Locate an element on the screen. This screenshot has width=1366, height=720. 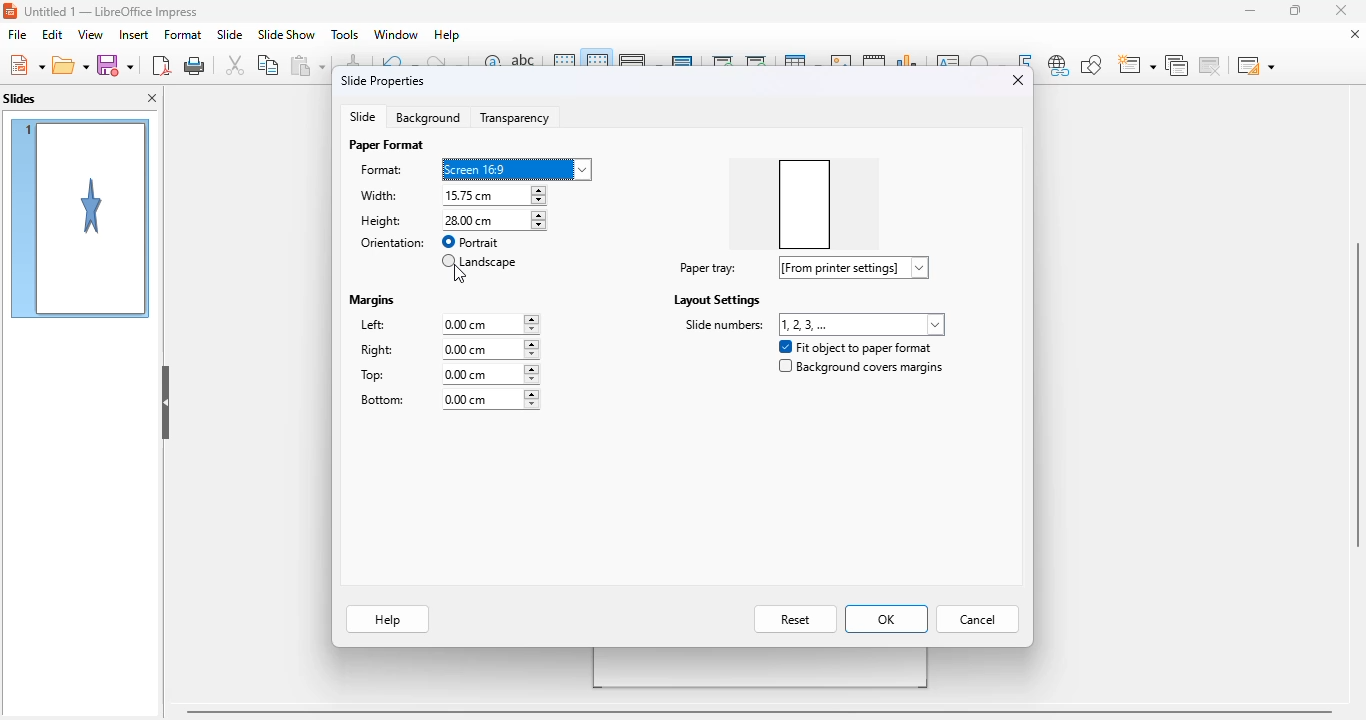
slide layout is located at coordinates (1255, 65).